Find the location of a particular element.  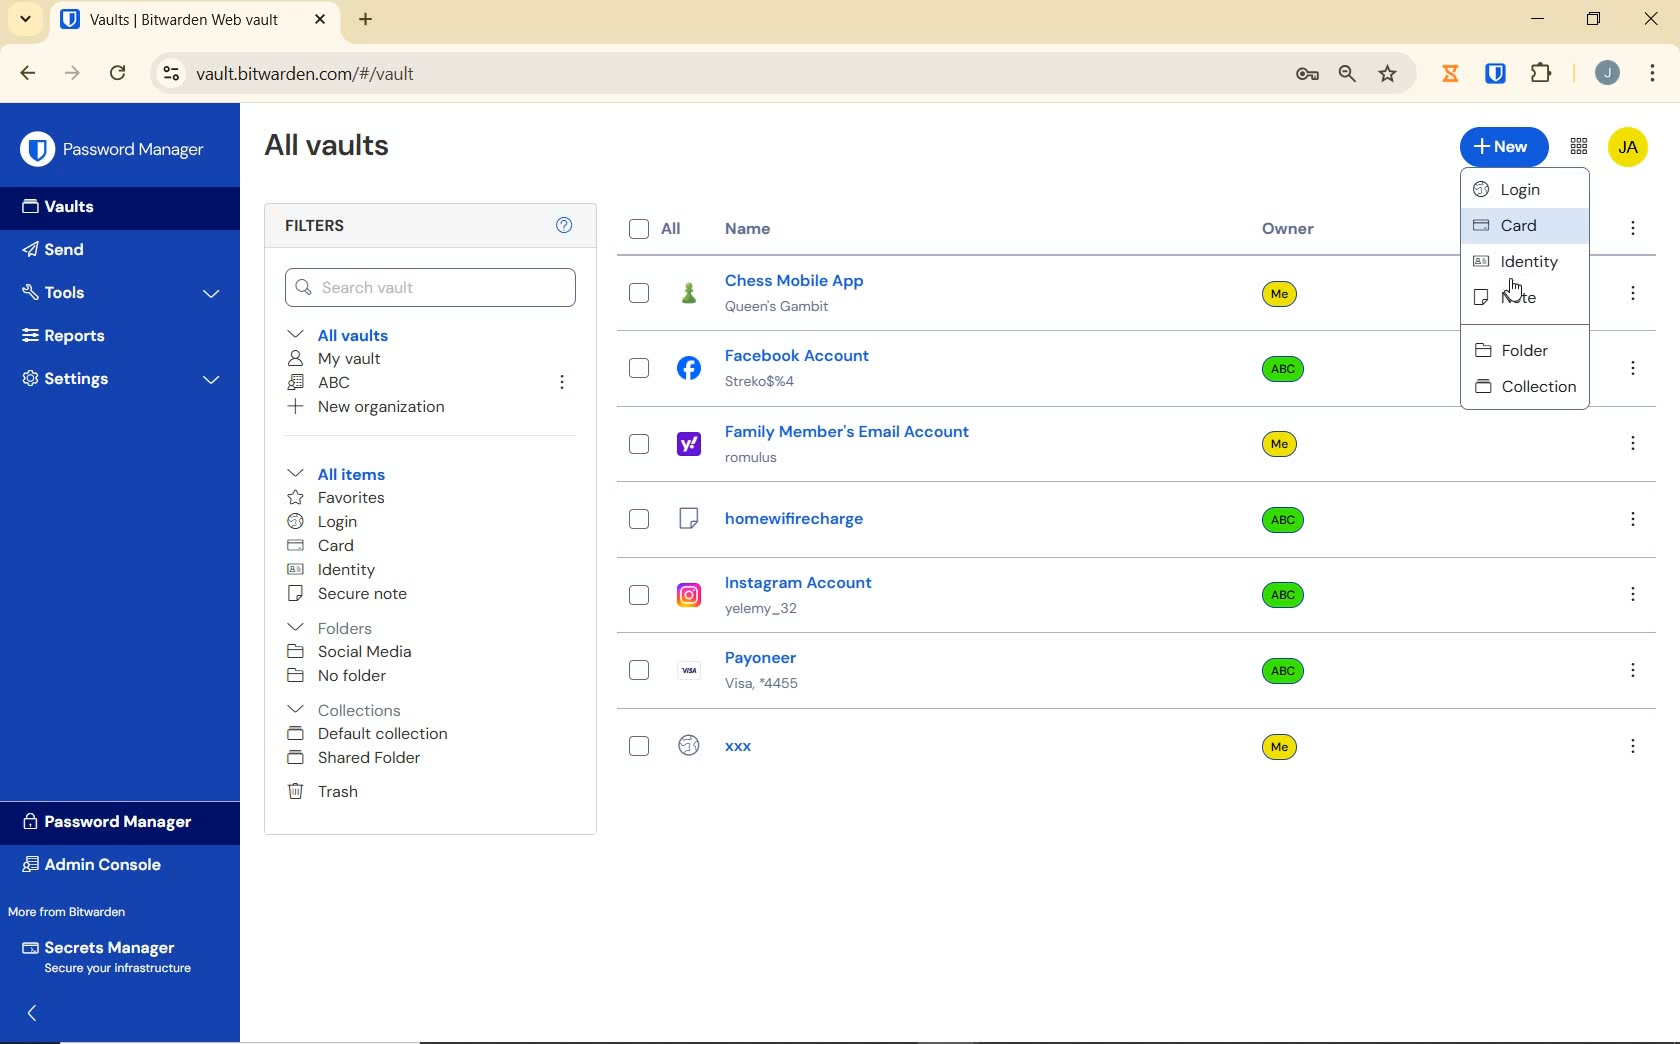

RESTORE is located at coordinates (1593, 22).